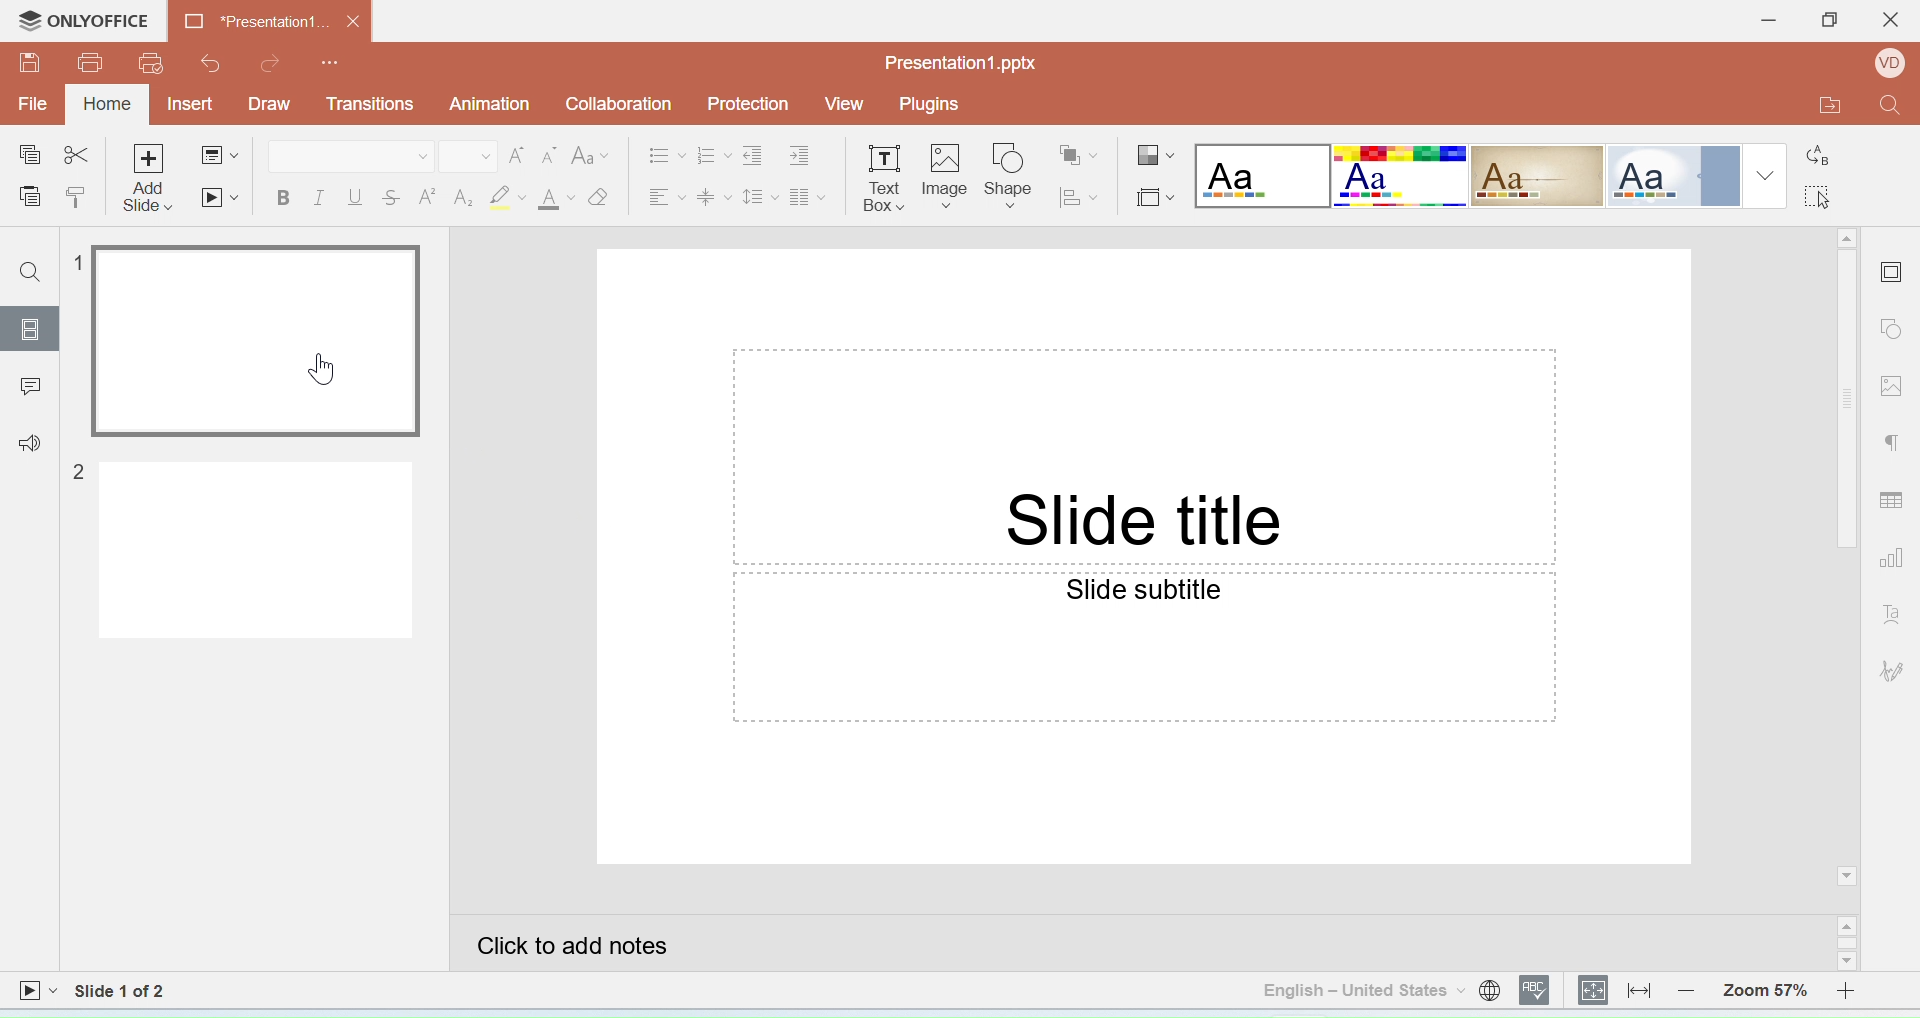 This screenshot has height=1018, width=1920. What do you see at coordinates (77, 157) in the screenshot?
I see `Cut` at bounding box center [77, 157].